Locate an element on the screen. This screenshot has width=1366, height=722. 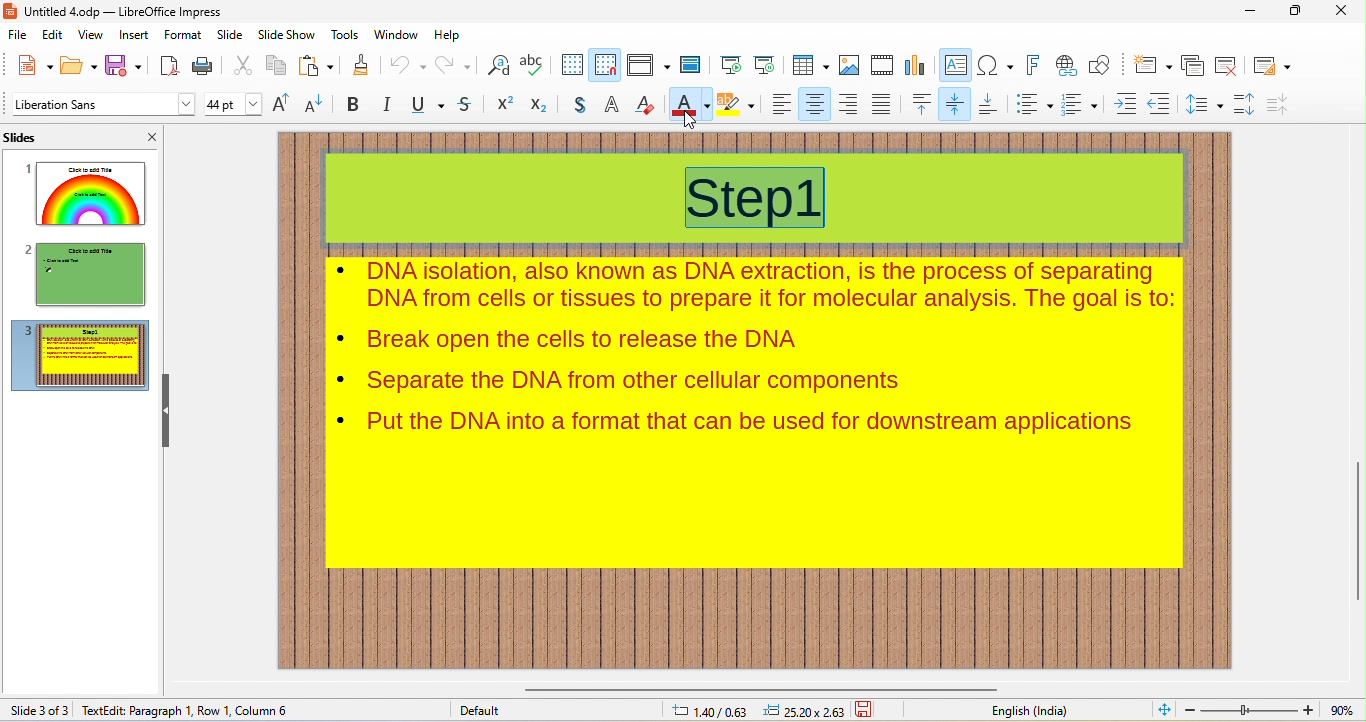
insert special characters is located at coordinates (994, 65).